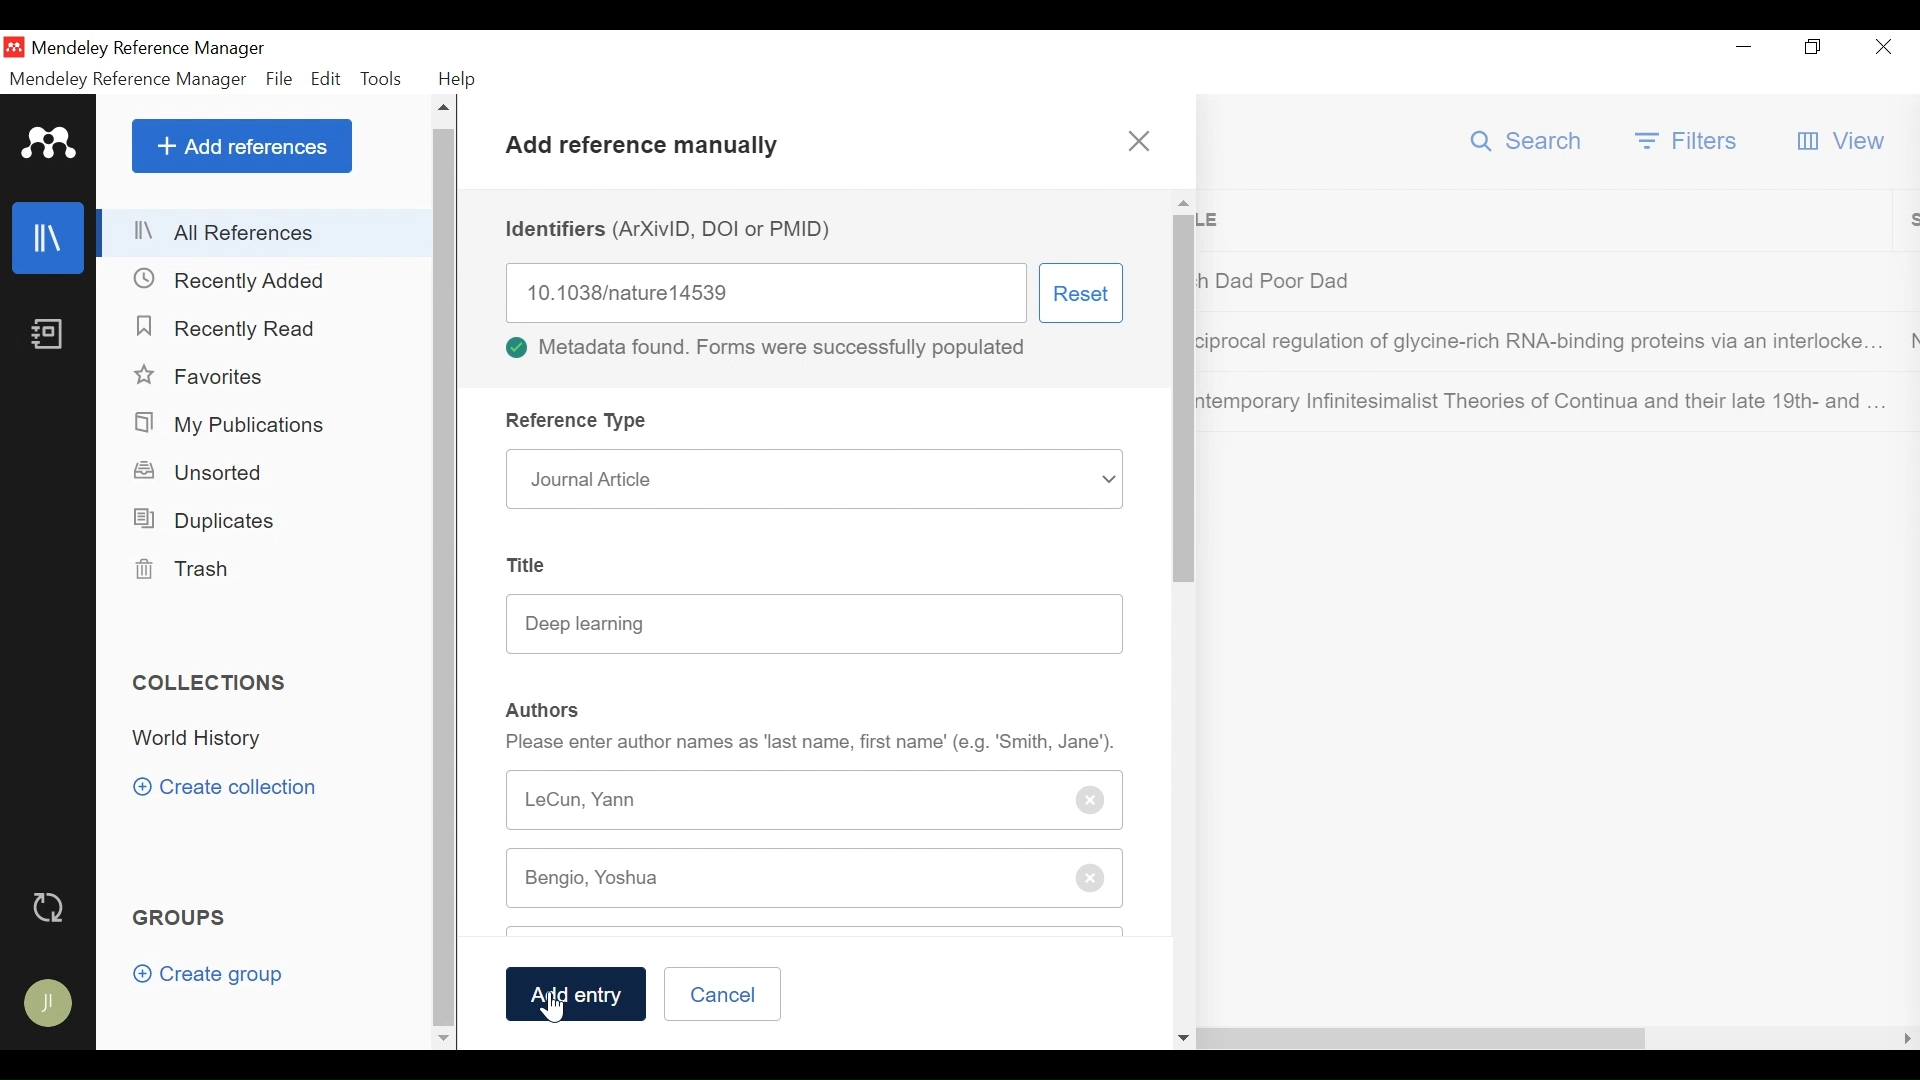 This screenshot has width=1920, height=1080. I want to click on Favorites, so click(200, 375).